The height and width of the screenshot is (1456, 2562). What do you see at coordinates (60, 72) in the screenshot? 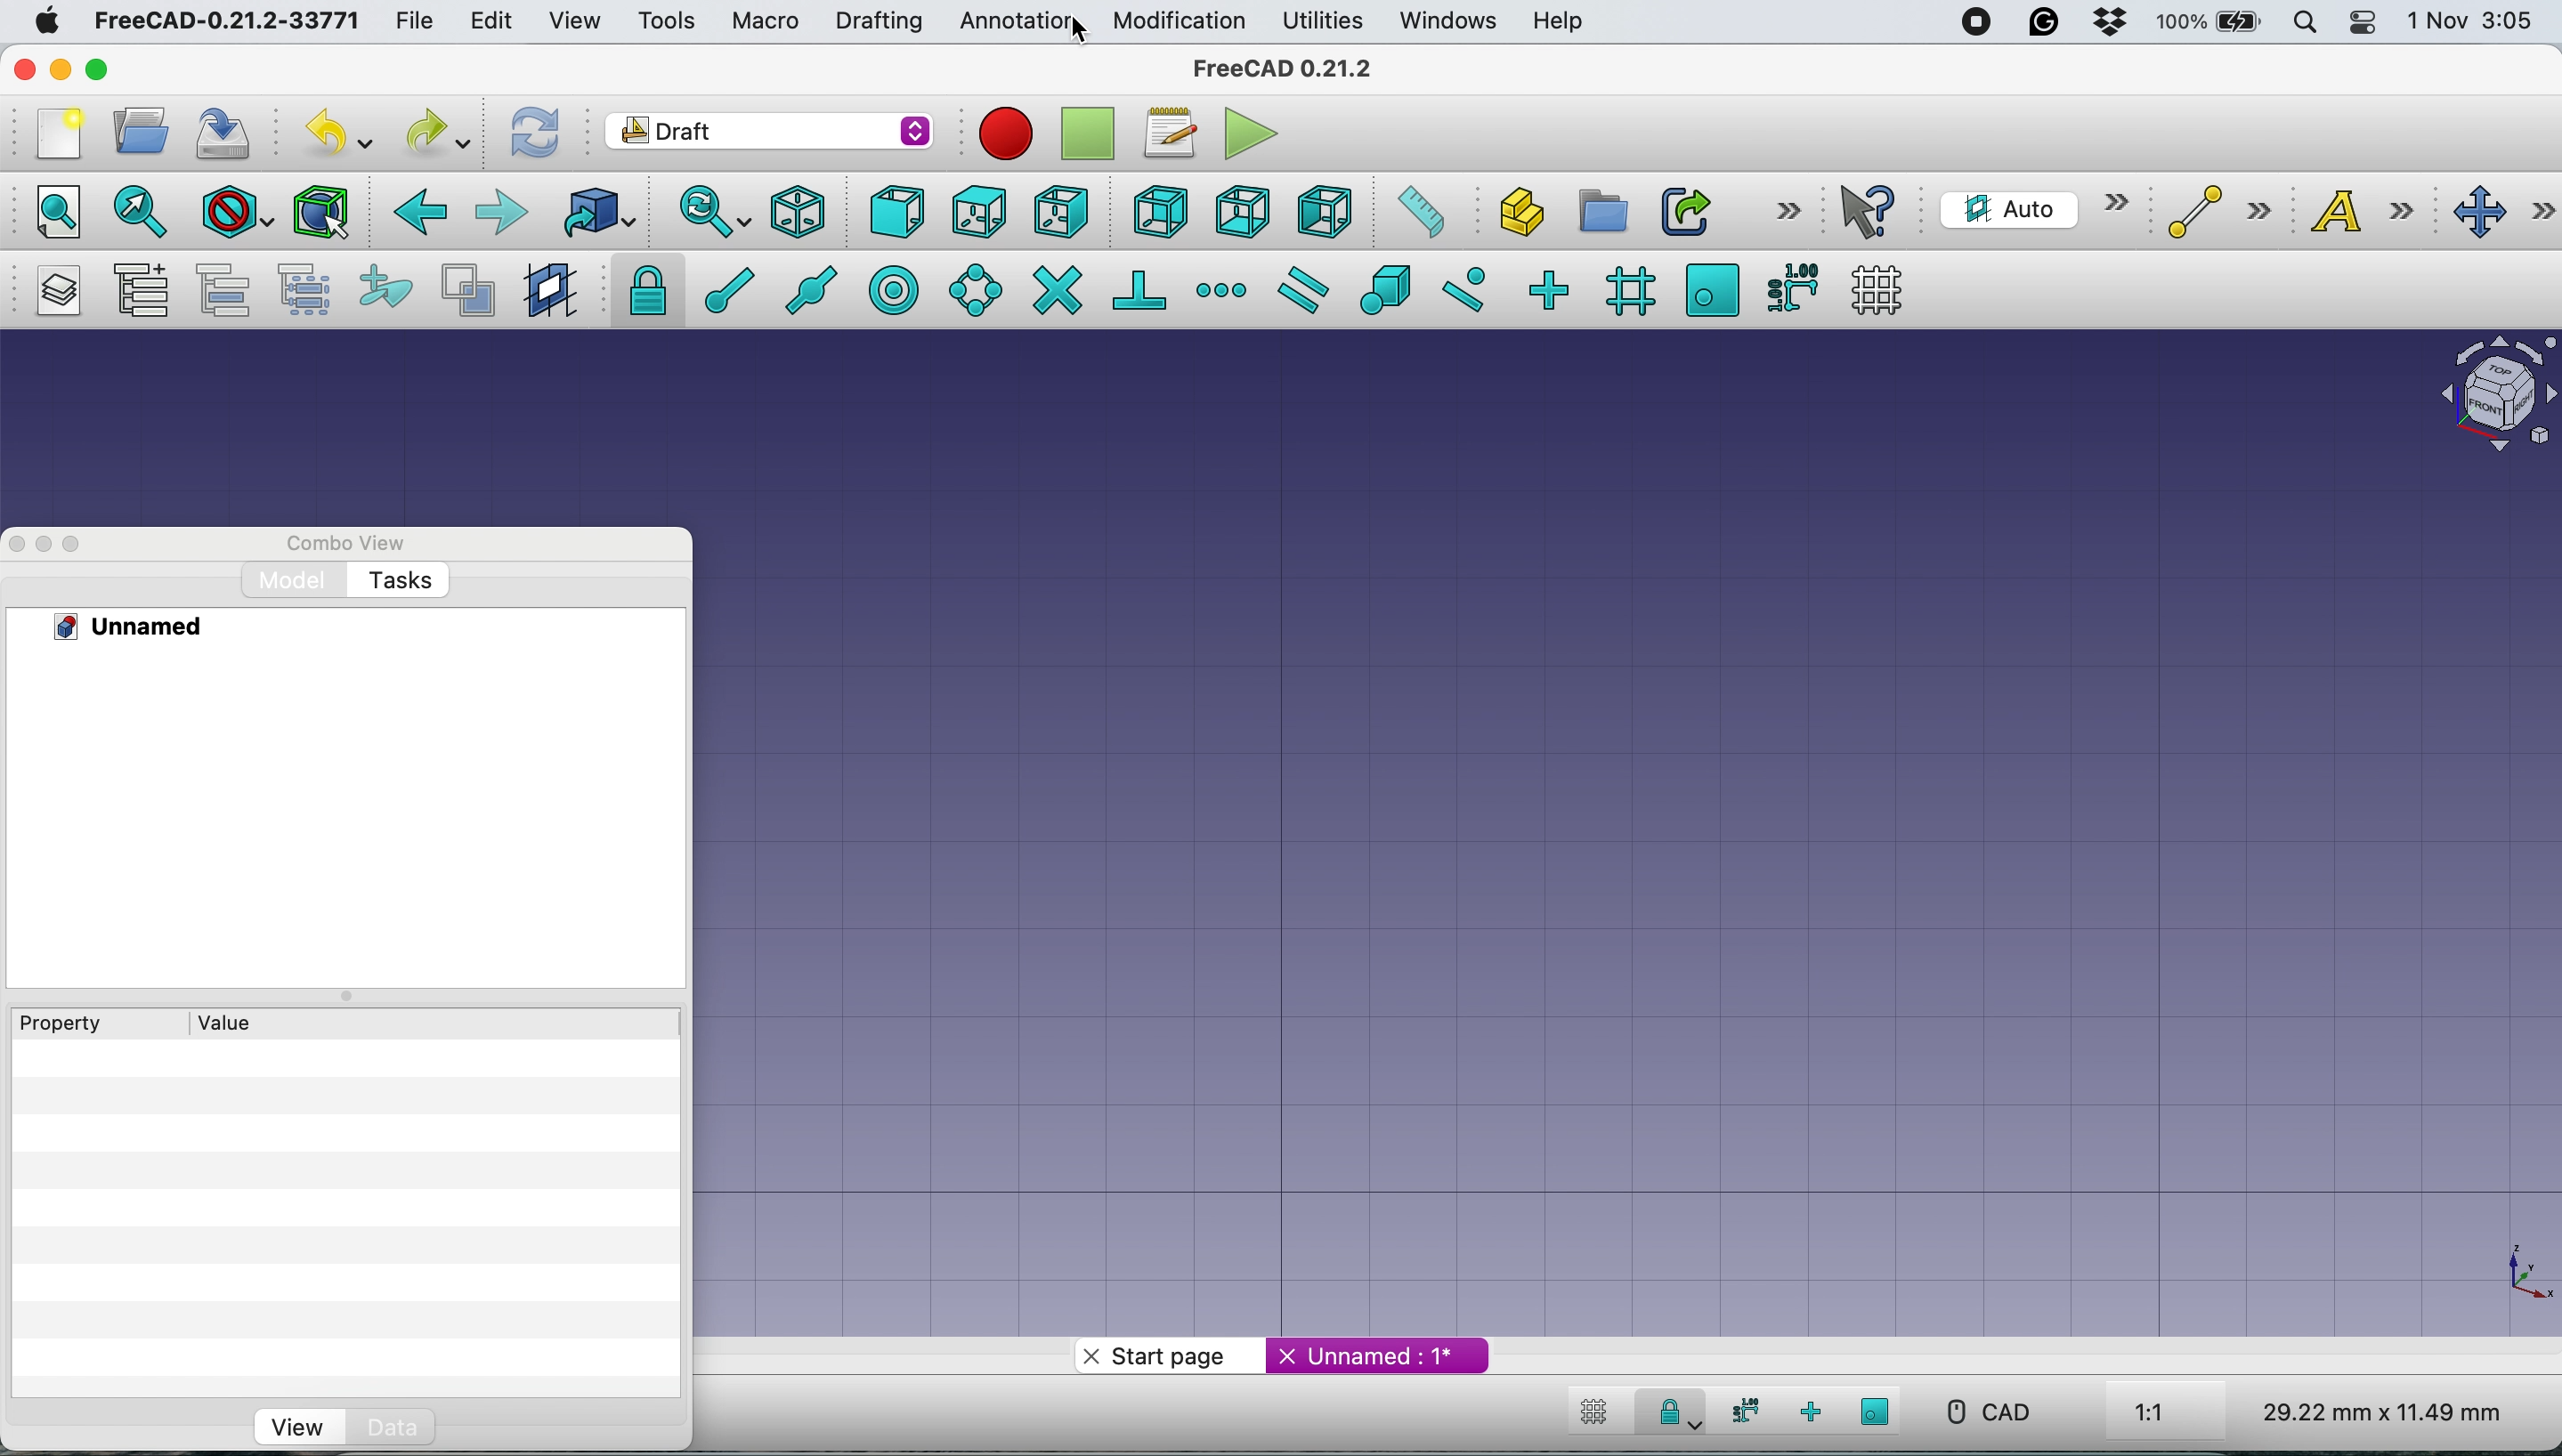
I see `minimise` at bounding box center [60, 72].